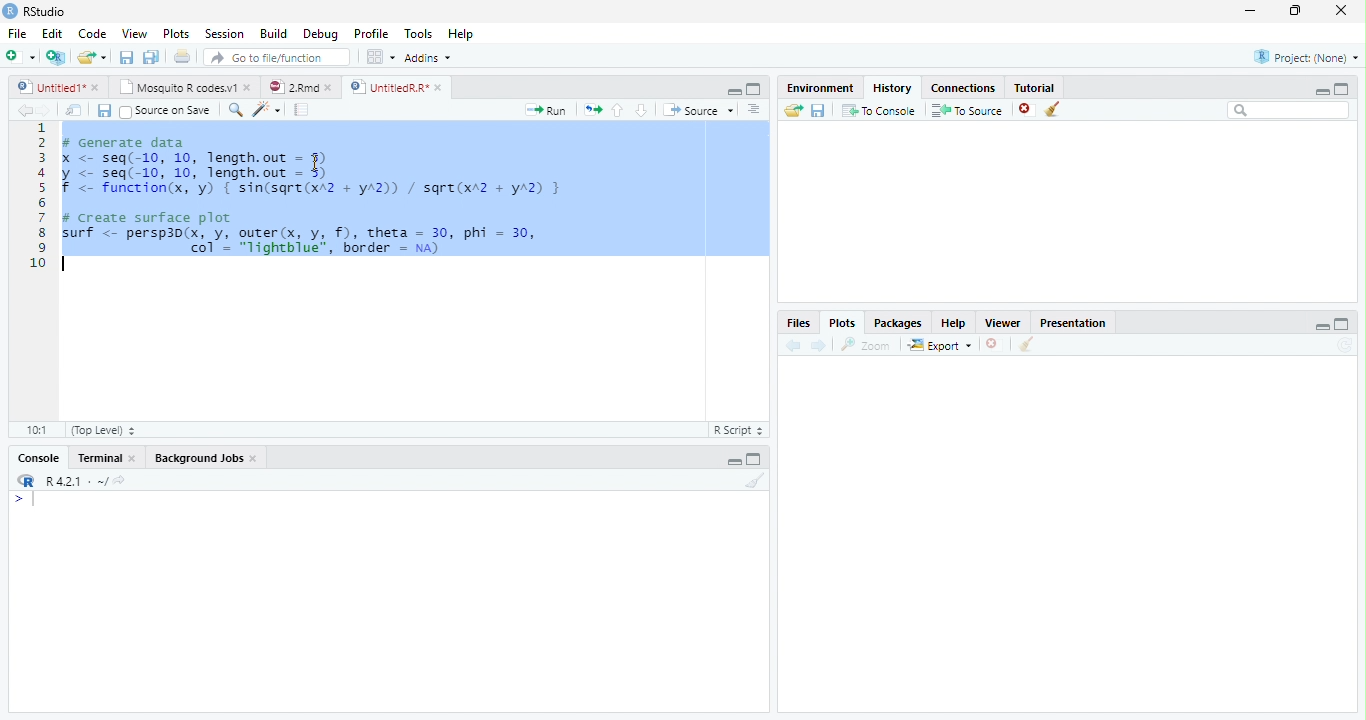  What do you see at coordinates (800, 322) in the screenshot?
I see `Files` at bounding box center [800, 322].